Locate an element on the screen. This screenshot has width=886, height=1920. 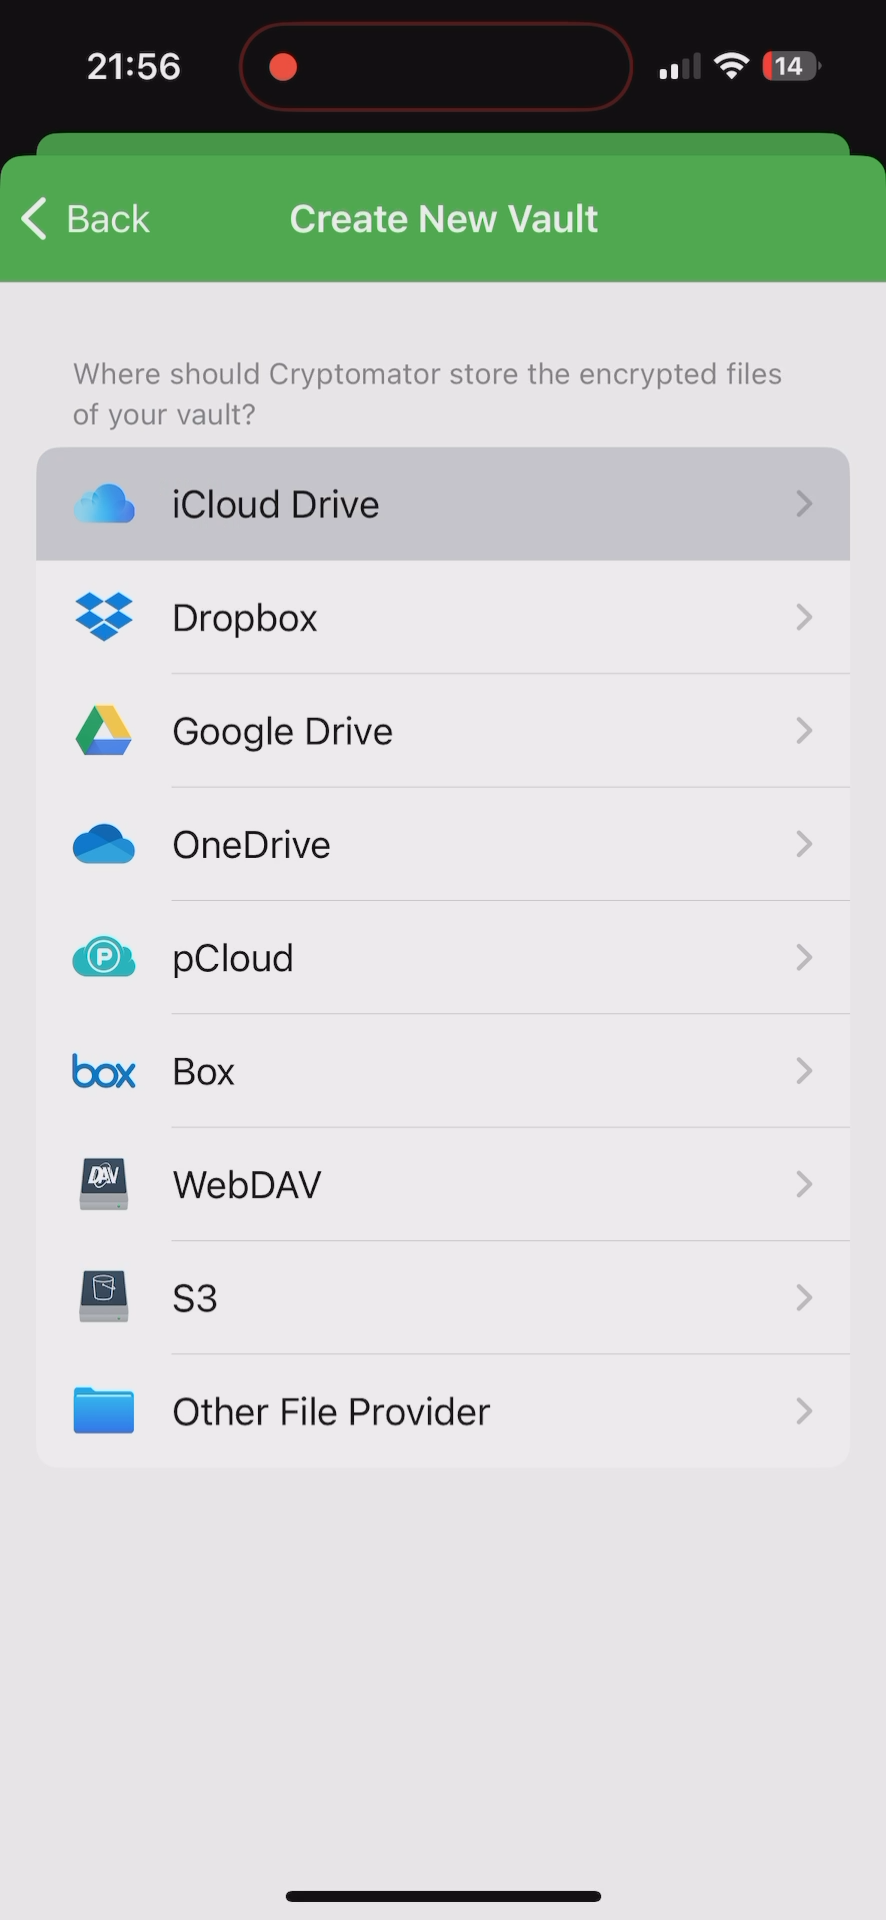
dropbox is located at coordinates (444, 621).